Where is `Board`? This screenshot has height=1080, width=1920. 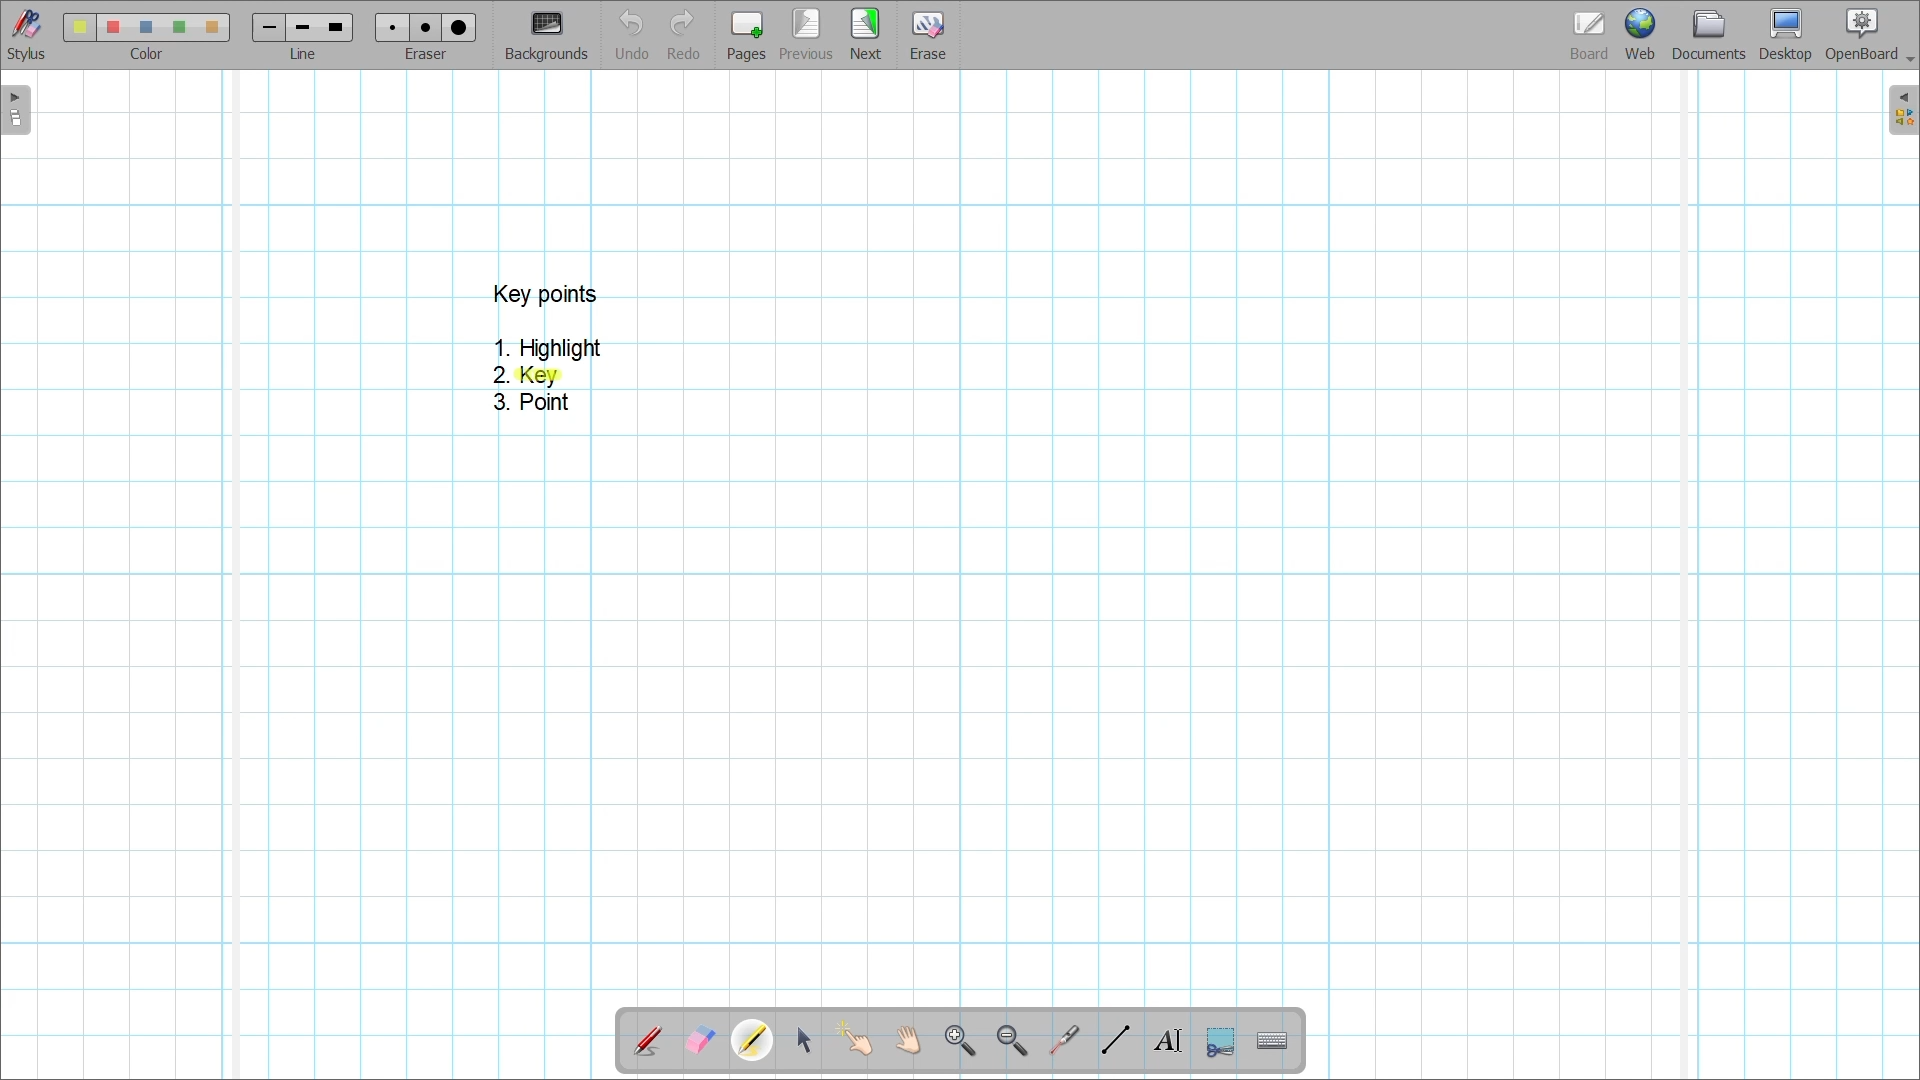
Board is located at coordinates (1590, 36).